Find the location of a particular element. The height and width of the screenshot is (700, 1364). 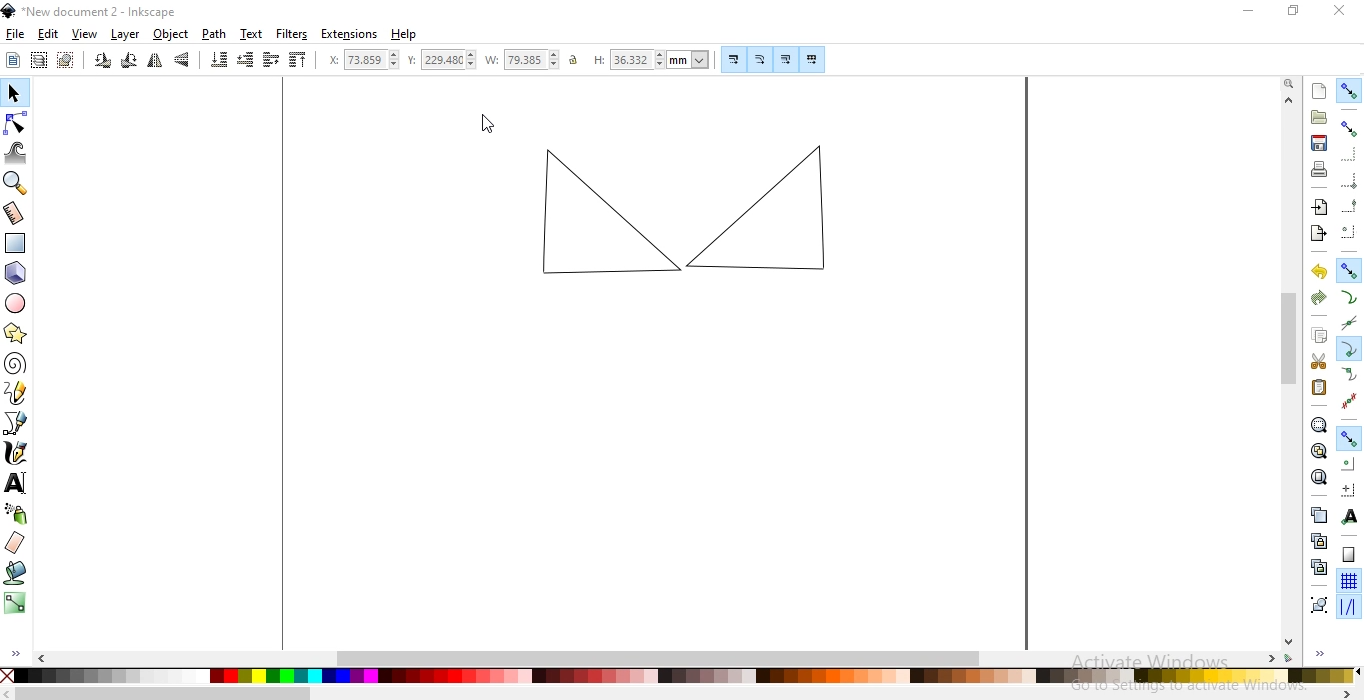

snap cusp nodes incl. rectangle corners is located at coordinates (1348, 348).